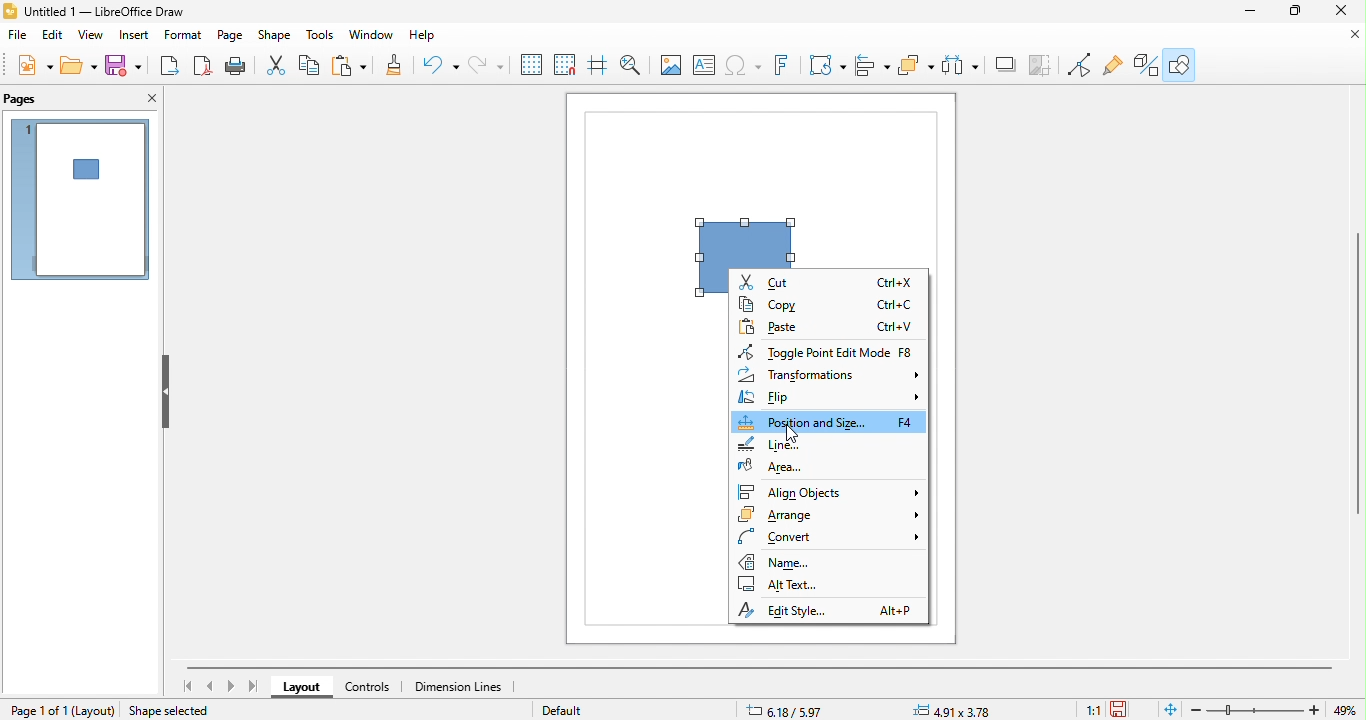  What do you see at coordinates (1167, 709) in the screenshot?
I see `fill page to current window` at bounding box center [1167, 709].